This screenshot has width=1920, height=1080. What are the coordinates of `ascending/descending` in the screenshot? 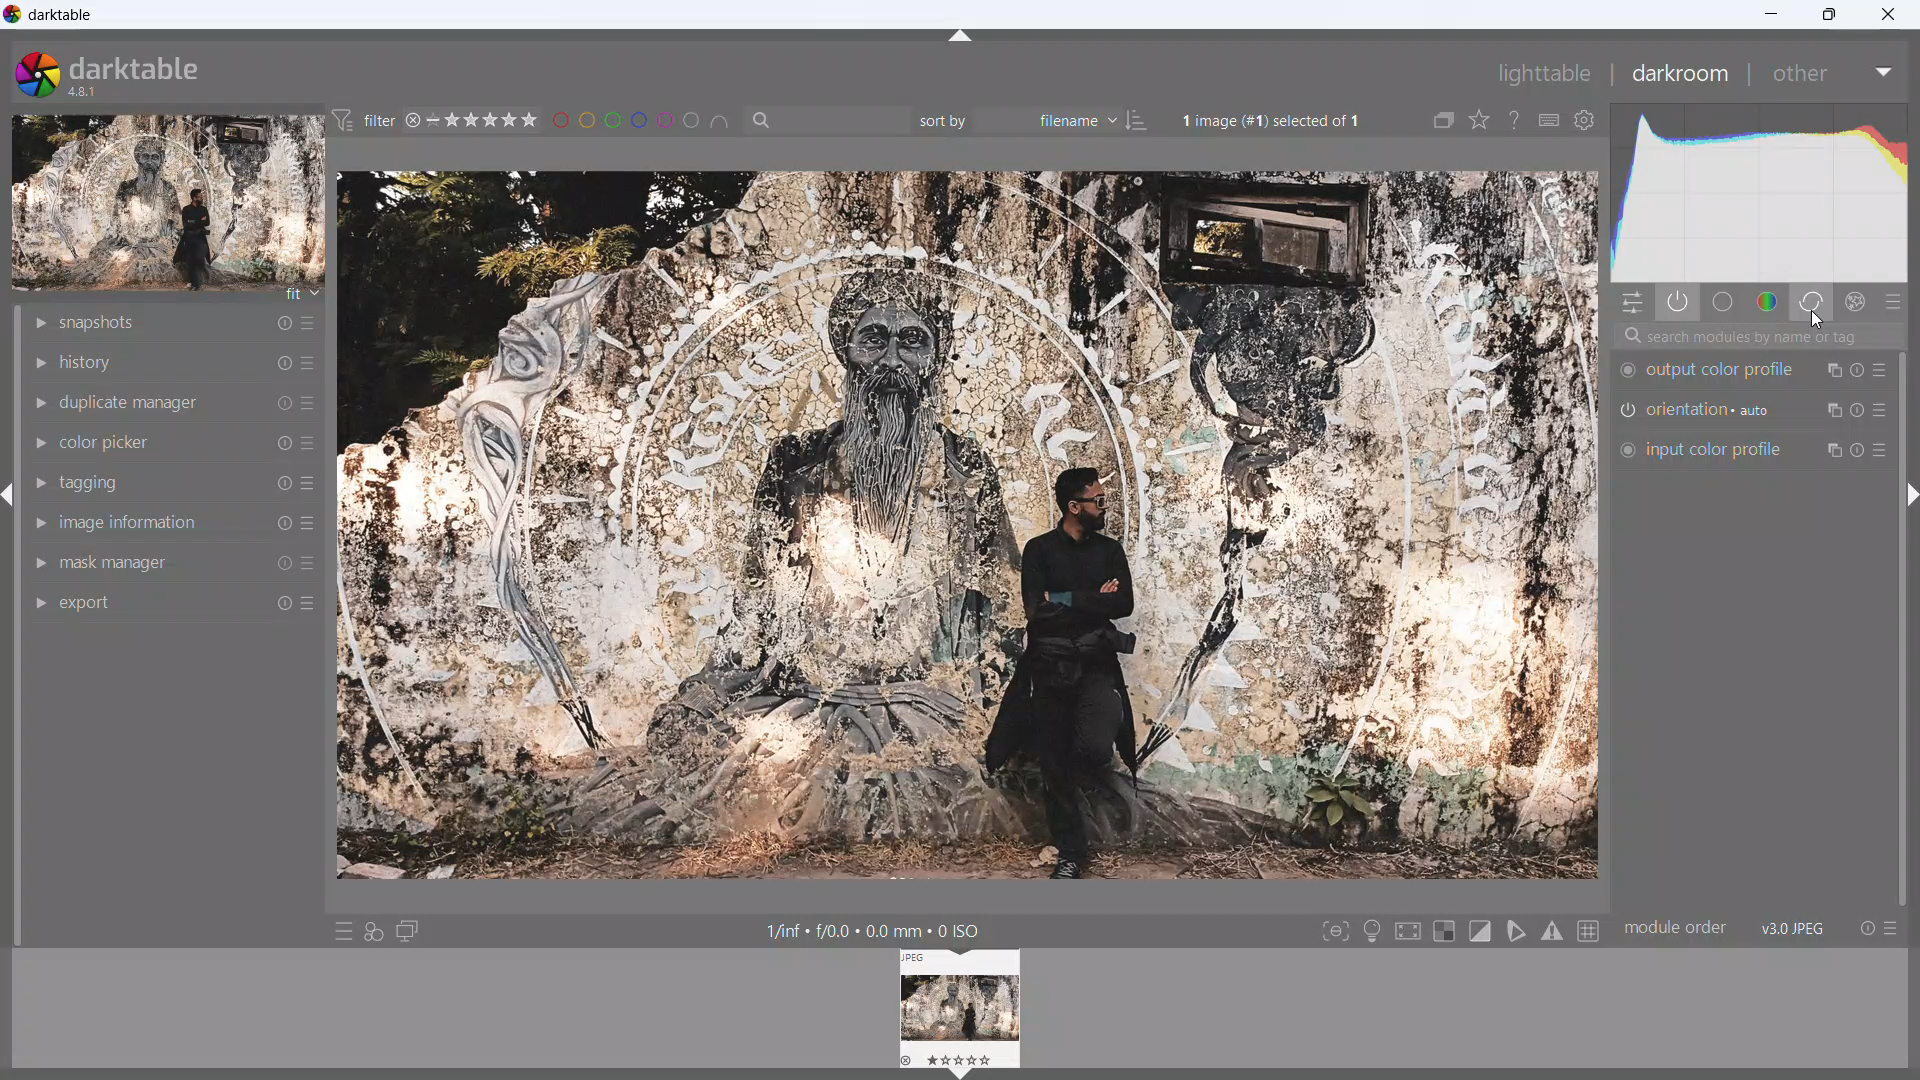 It's located at (1138, 120).